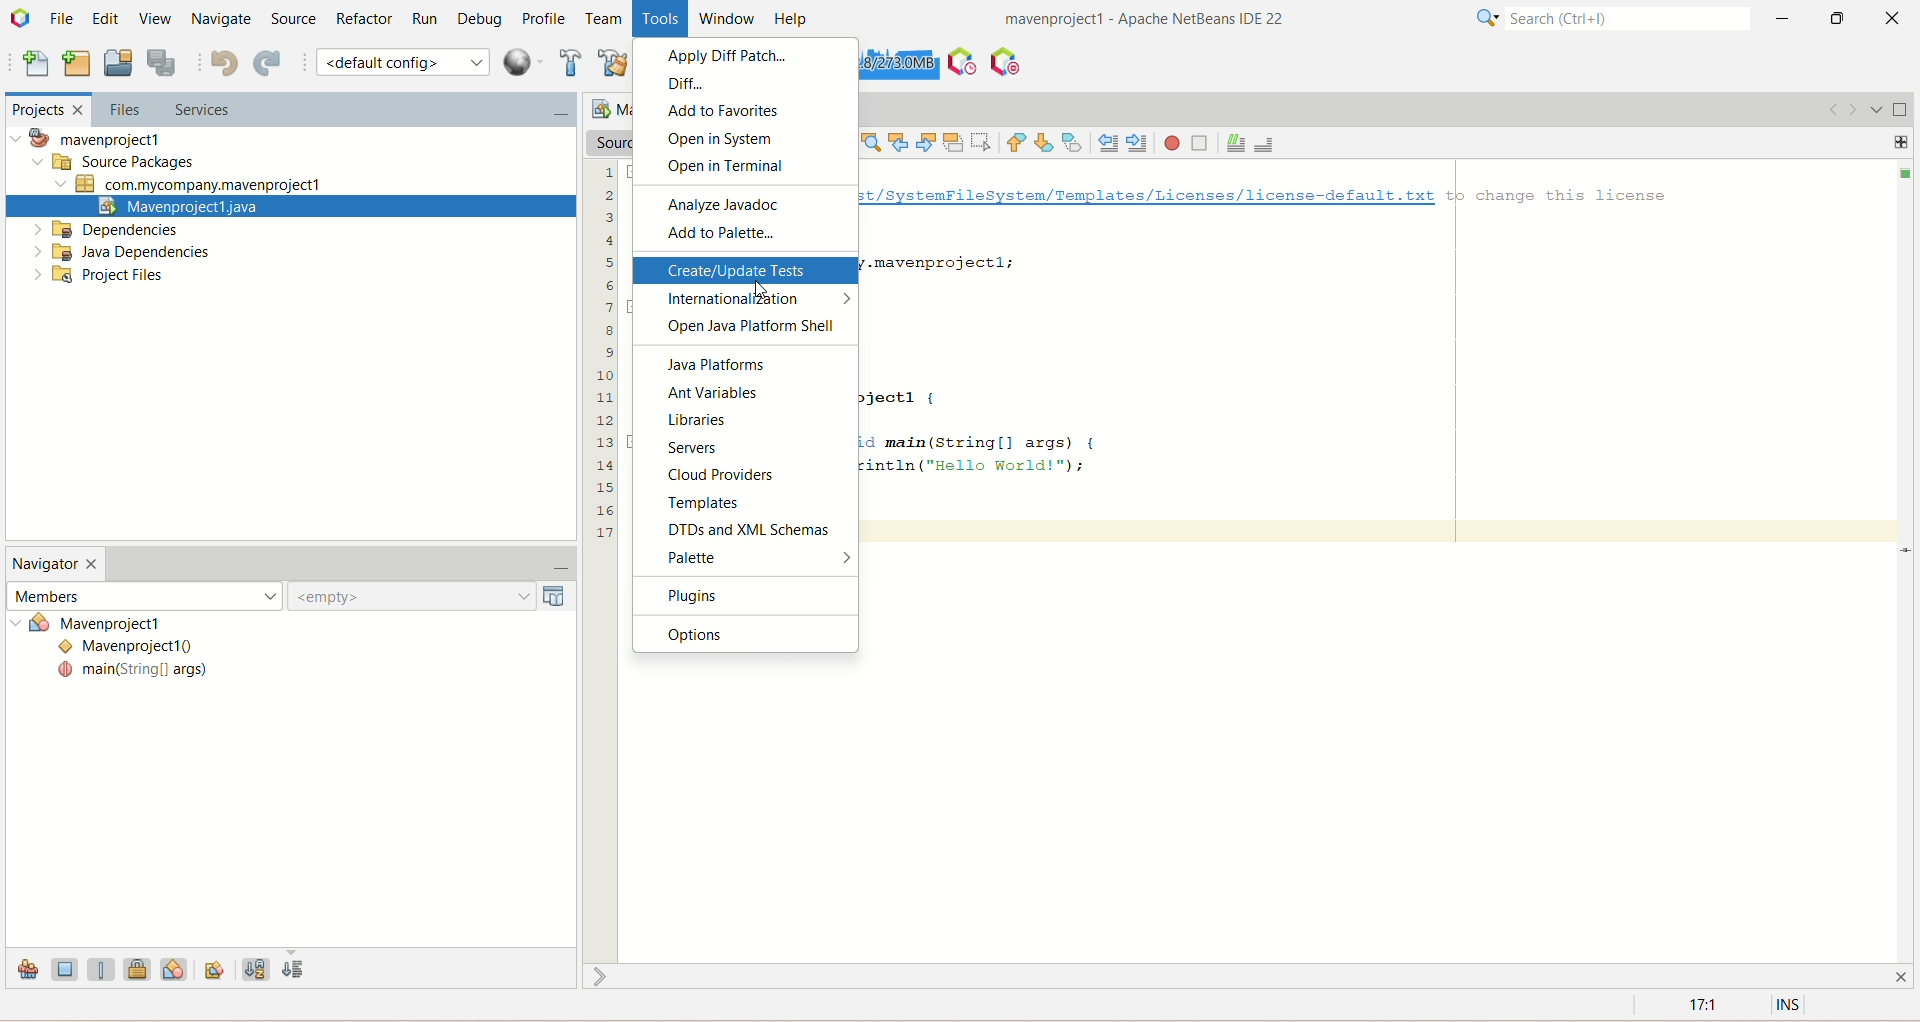  I want to click on mavenproject1, so click(123, 625).